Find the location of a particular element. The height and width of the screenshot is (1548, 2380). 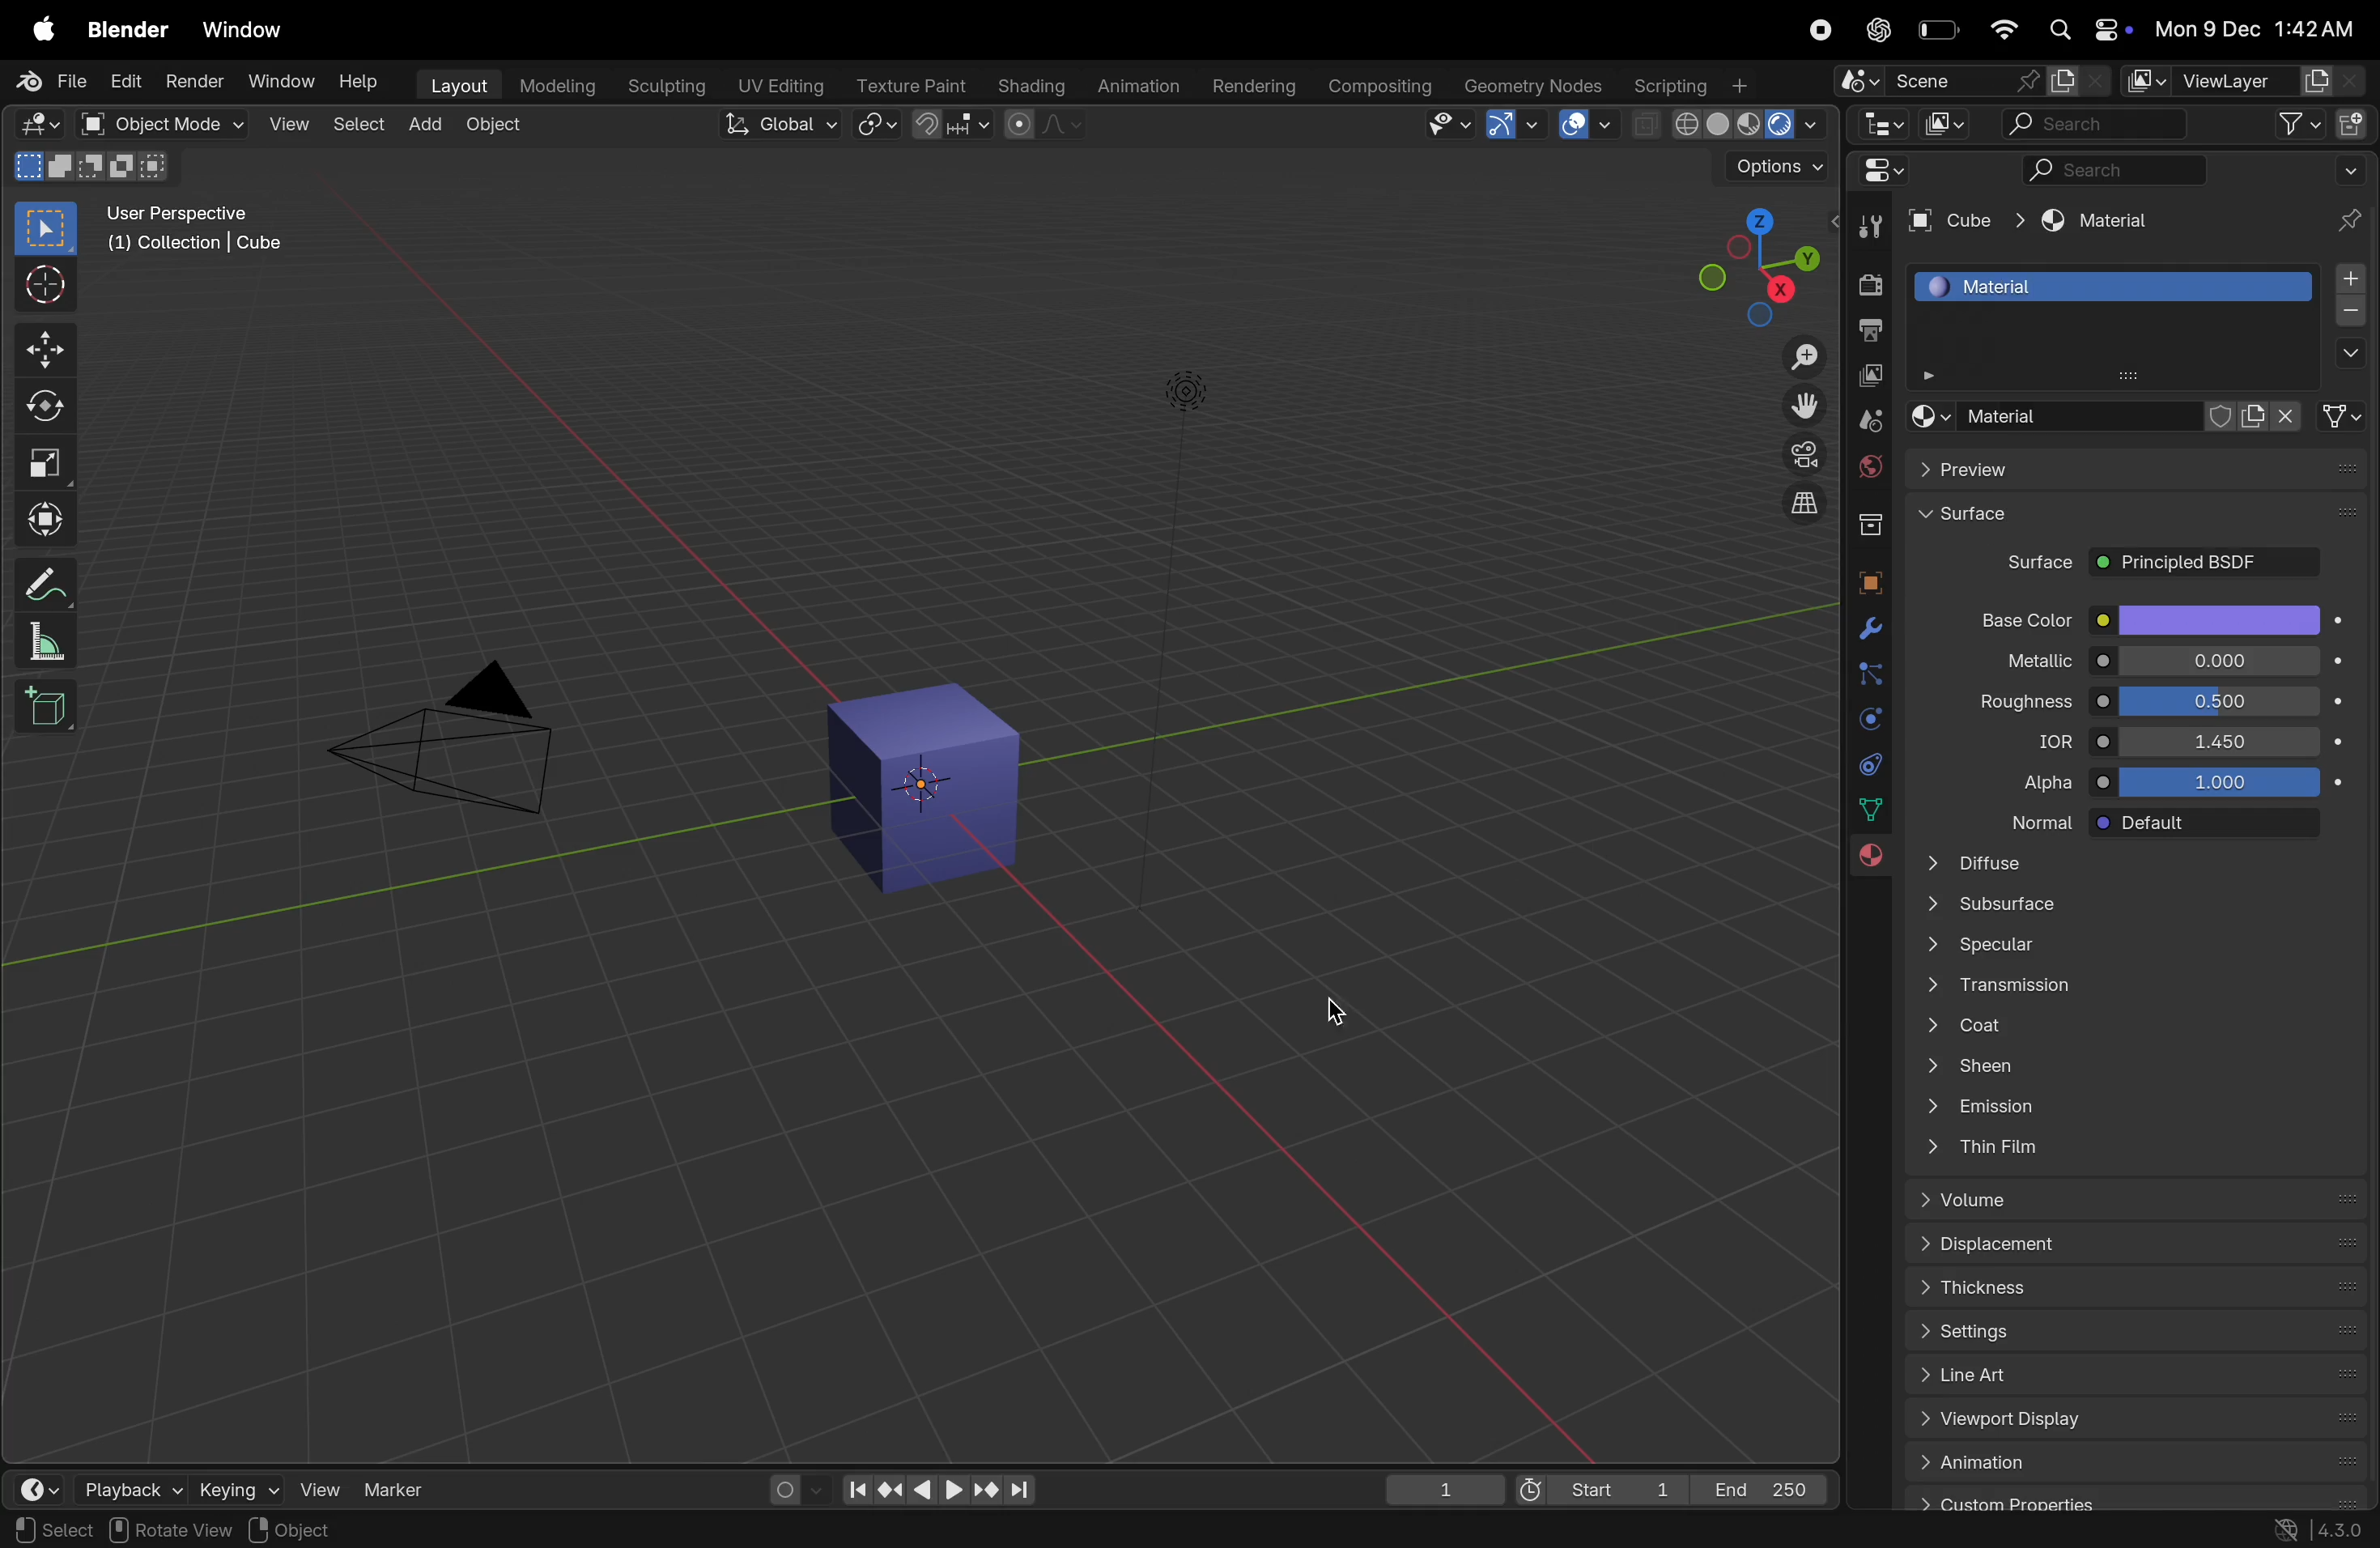

settings is located at coordinates (2128, 1328).